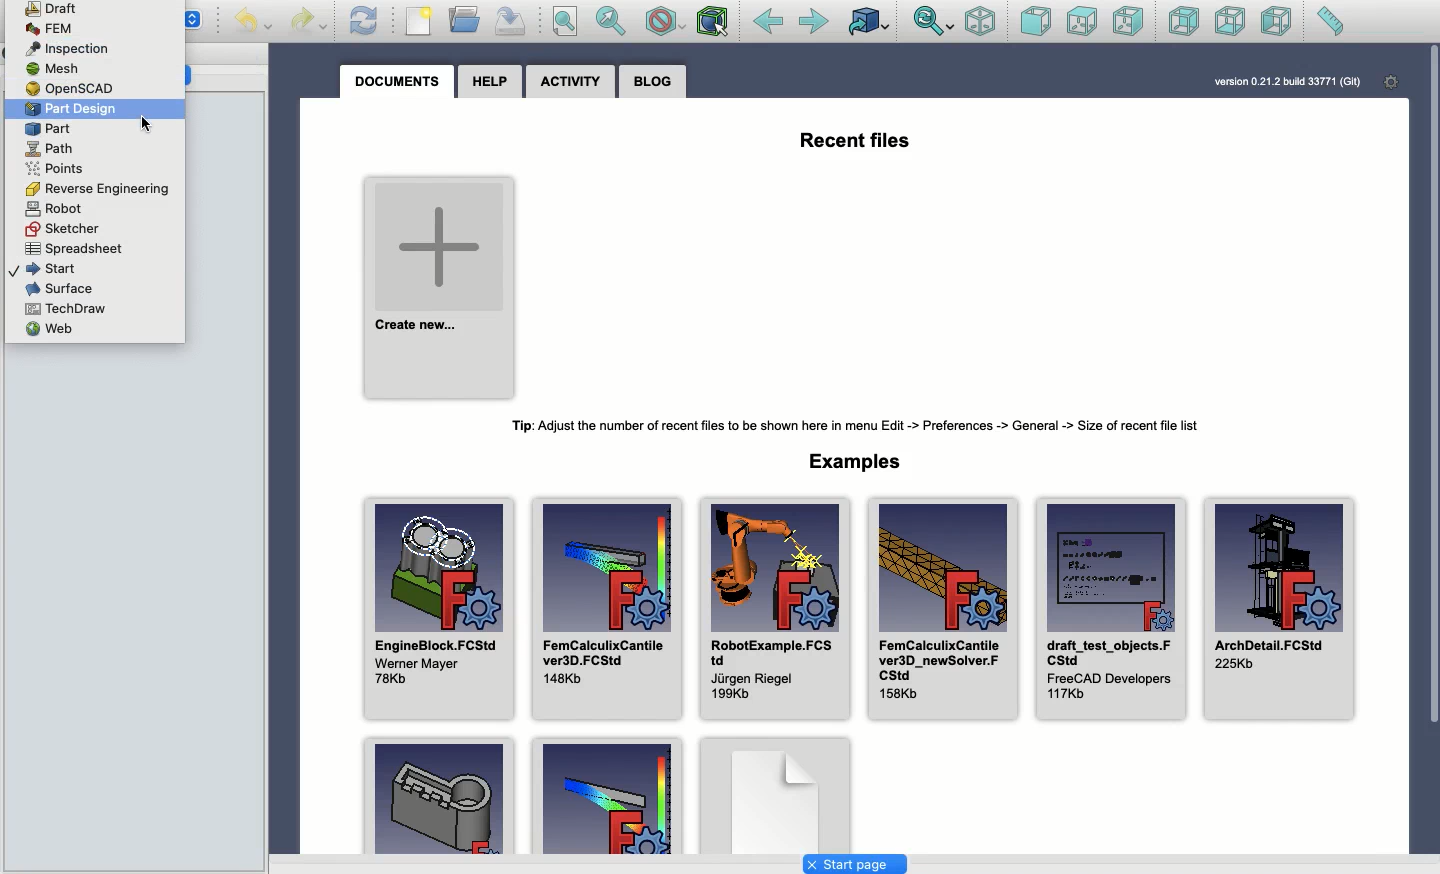 This screenshot has width=1440, height=874. What do you see at coordinates (75, 248) in the screenshot?
I see `Spreadsheet` at bounding box center [75, 248].